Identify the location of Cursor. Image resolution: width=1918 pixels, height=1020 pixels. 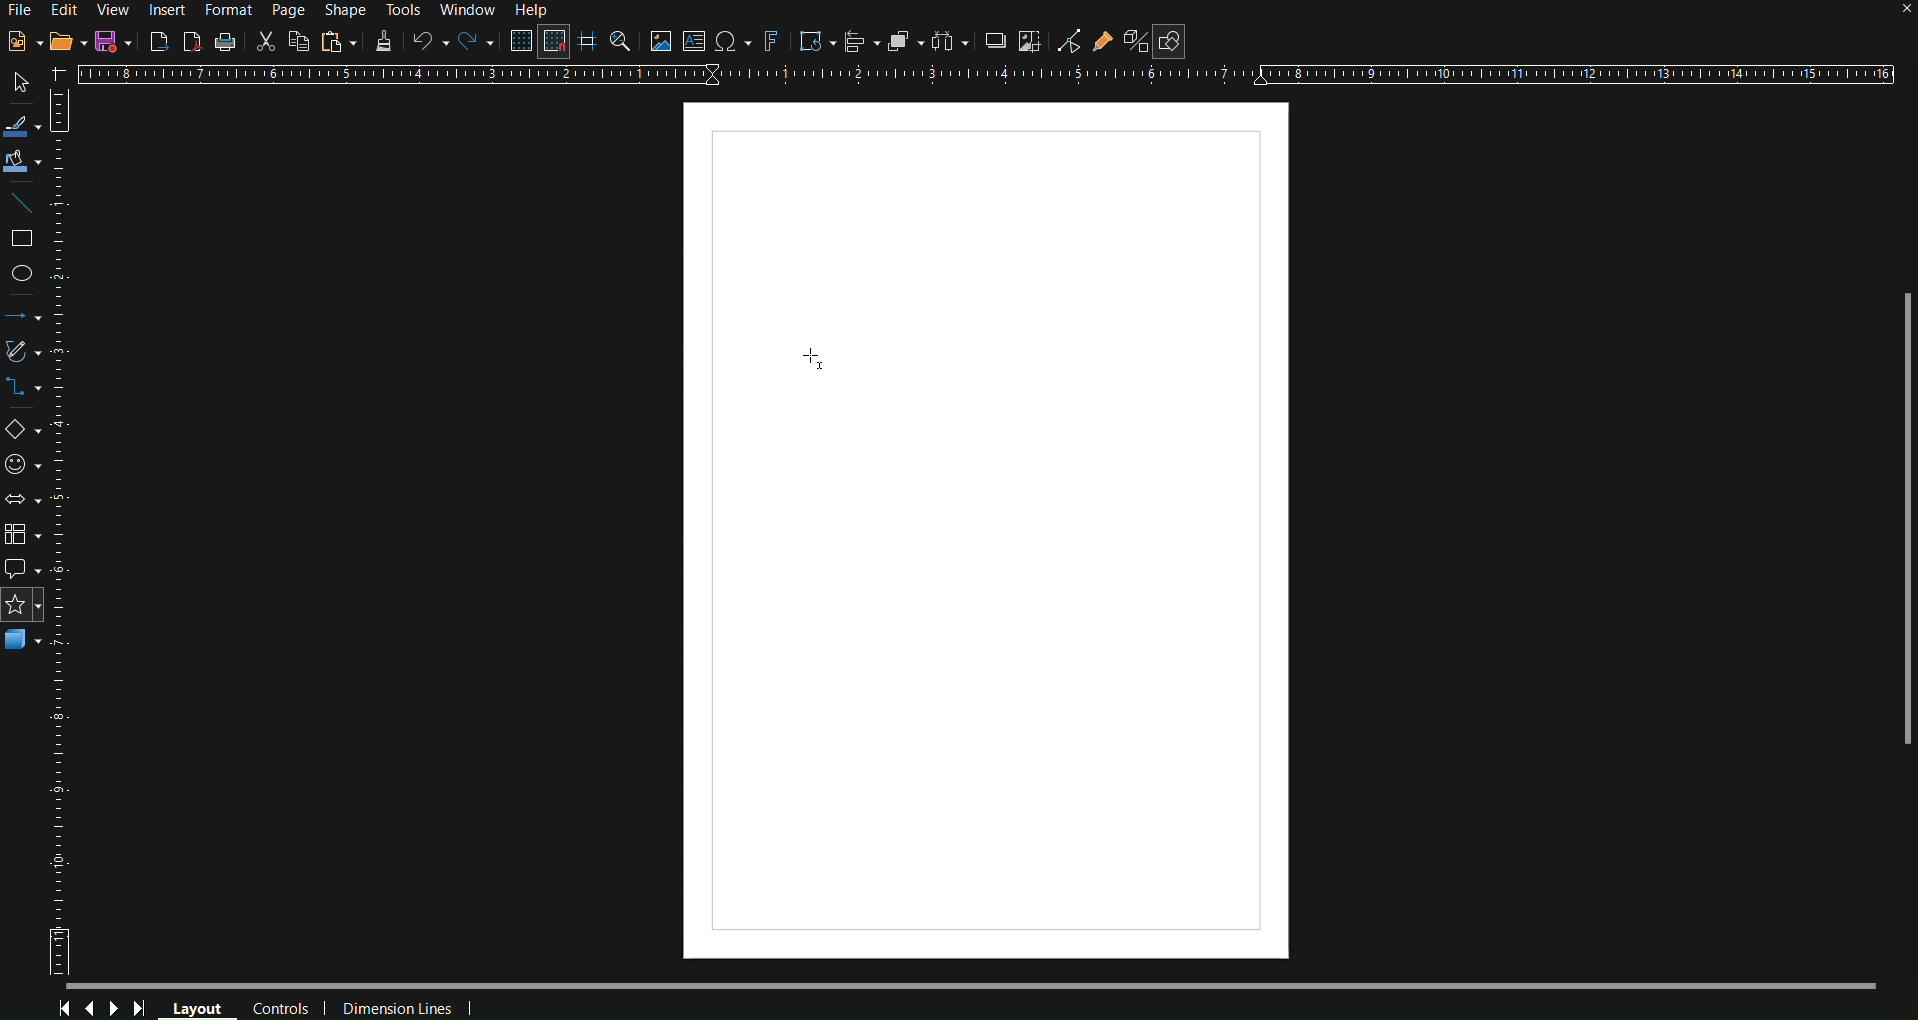
(810, 356).